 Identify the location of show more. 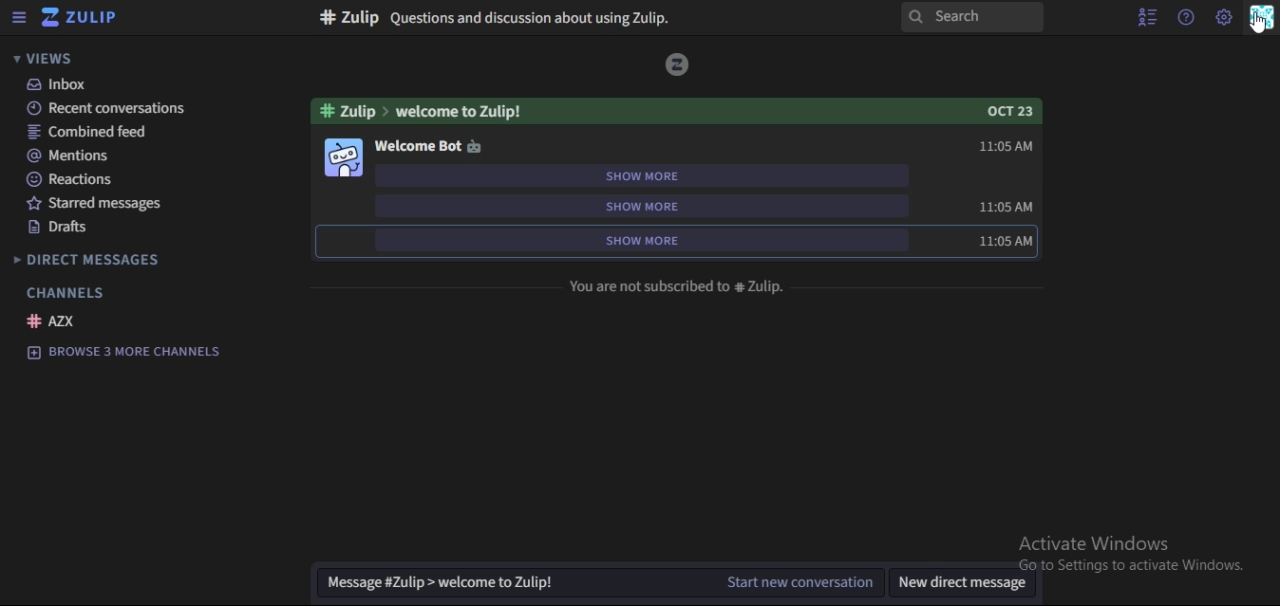
(653, 175).